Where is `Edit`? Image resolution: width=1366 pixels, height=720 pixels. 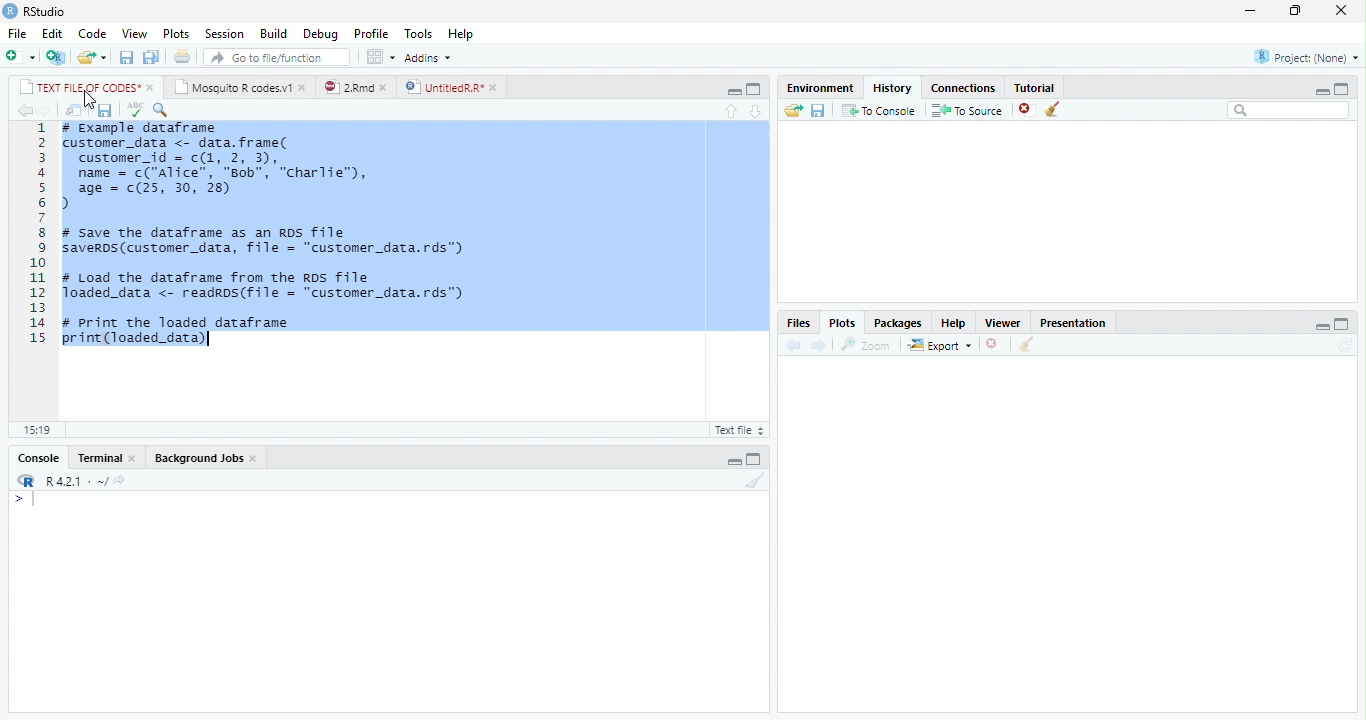 Edit is located at coordinates (52, 34).